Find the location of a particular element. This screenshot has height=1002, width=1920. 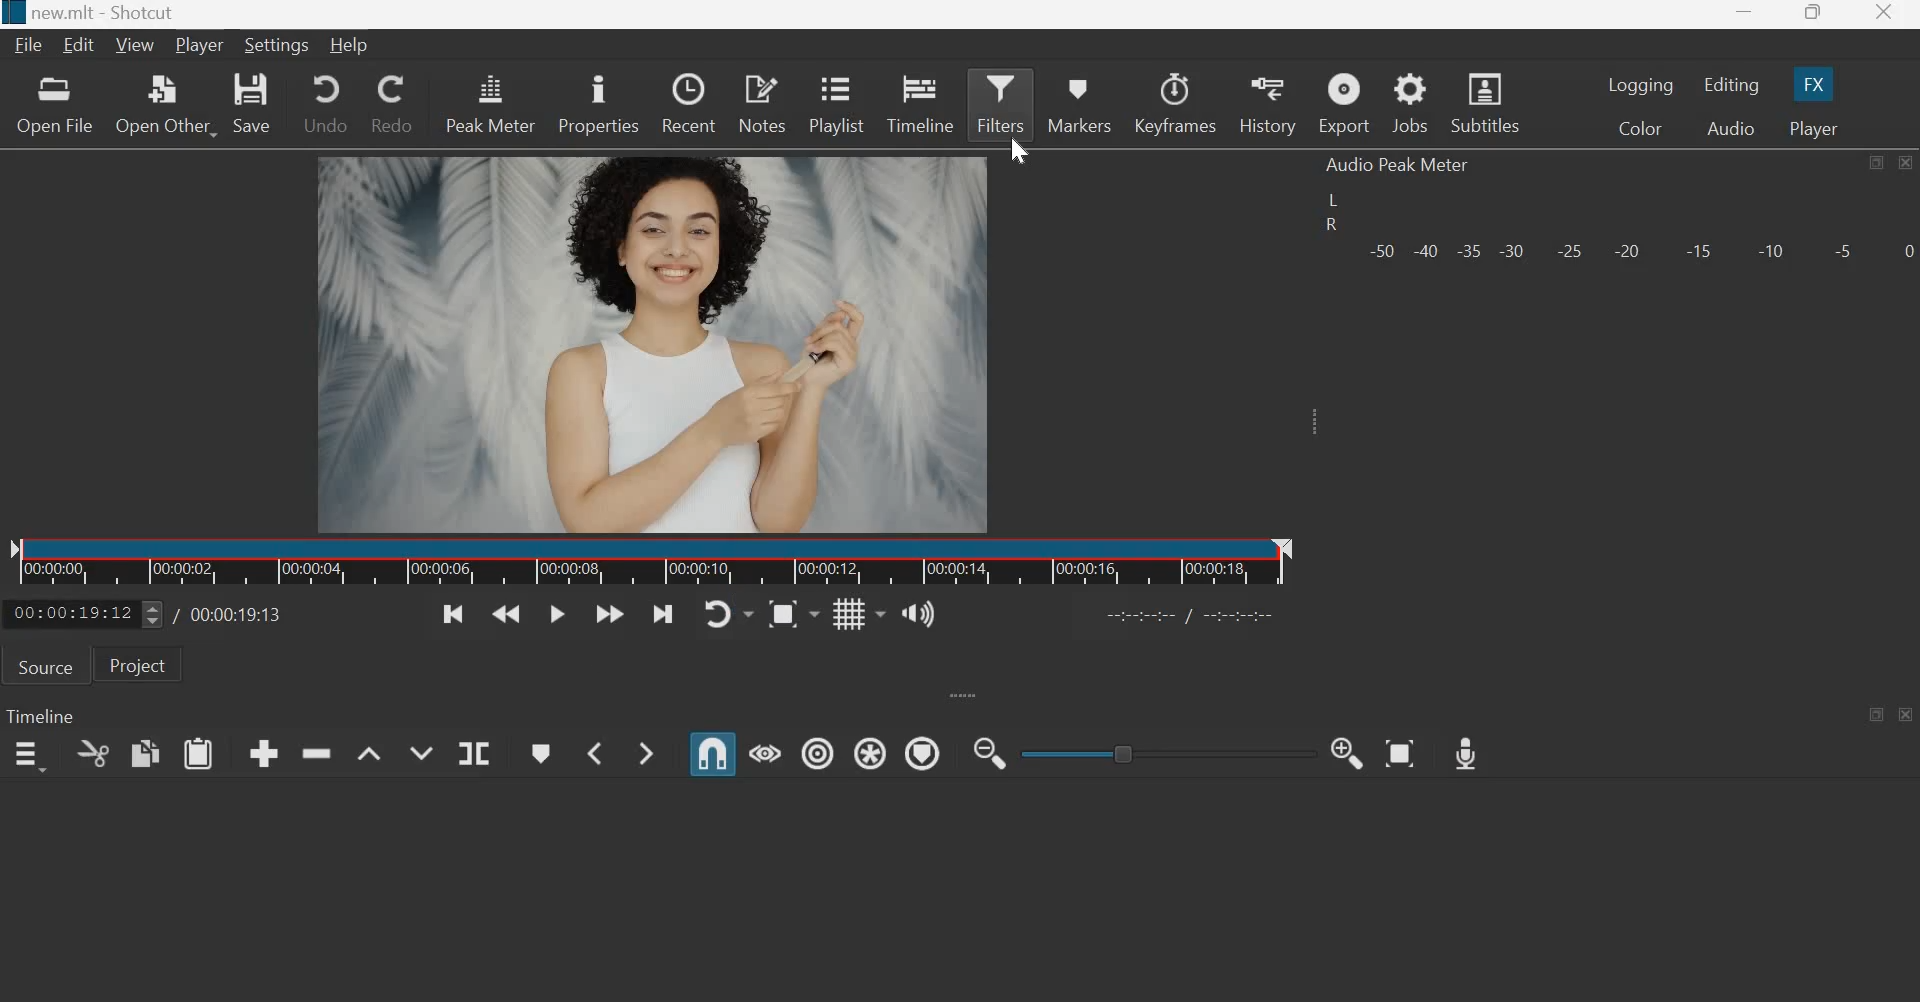

new.mlt - Shotcut is located at coordinates (113, 13).